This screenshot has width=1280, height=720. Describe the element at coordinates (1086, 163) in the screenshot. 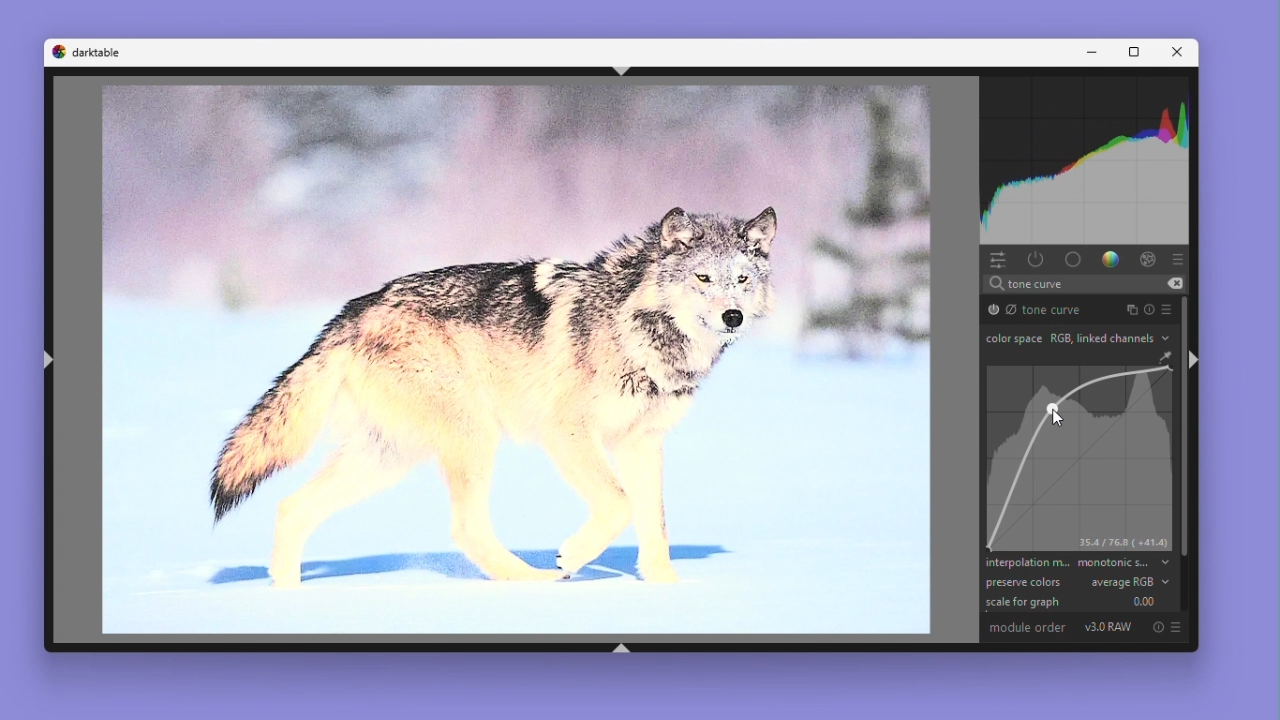

I see `Waveform` at that location.